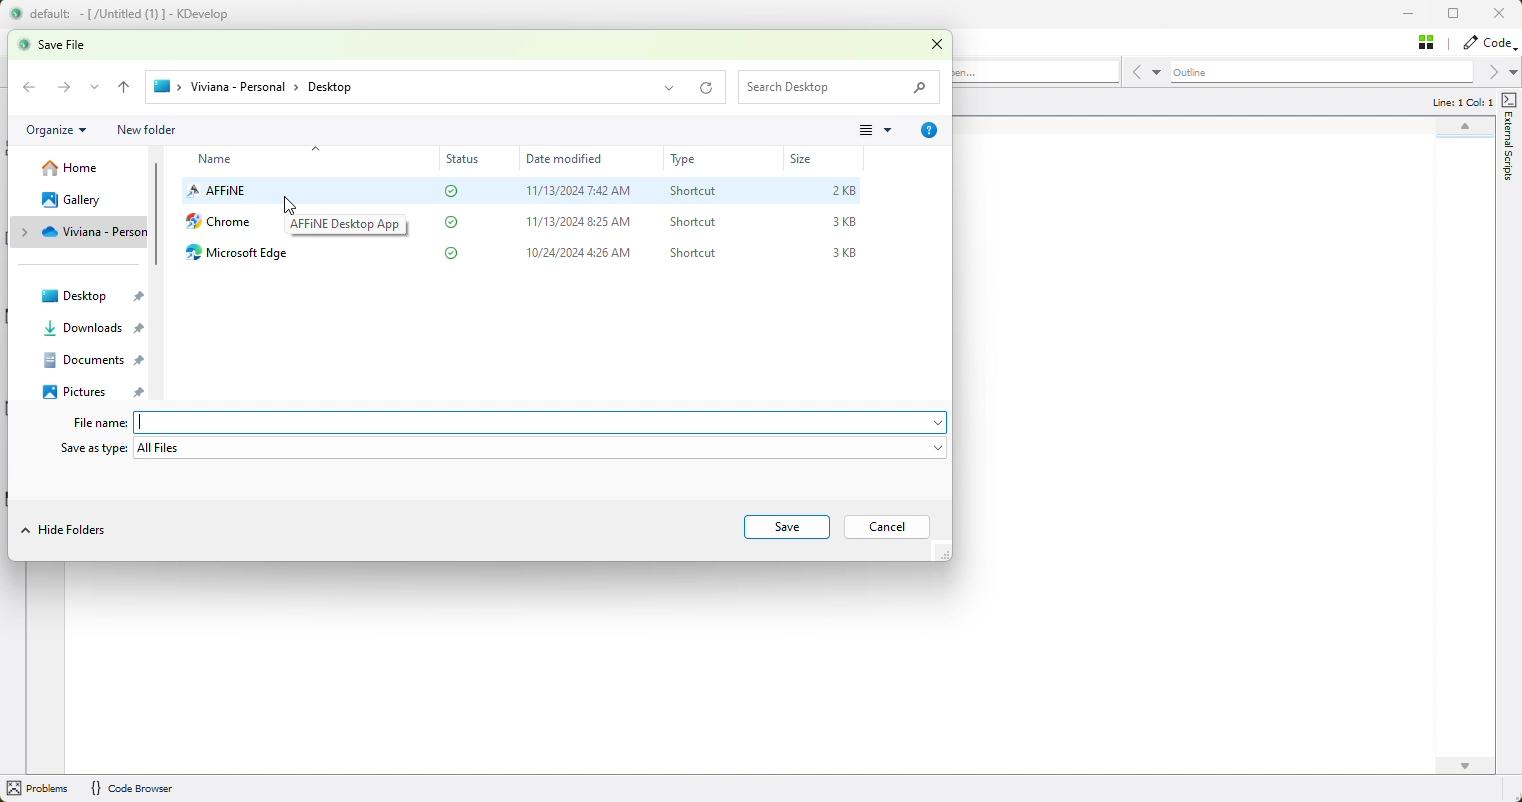 The image size is (1522, 802). Describe the element at coordinates (57, 132) in the screenshot. I see `organize` at that location.